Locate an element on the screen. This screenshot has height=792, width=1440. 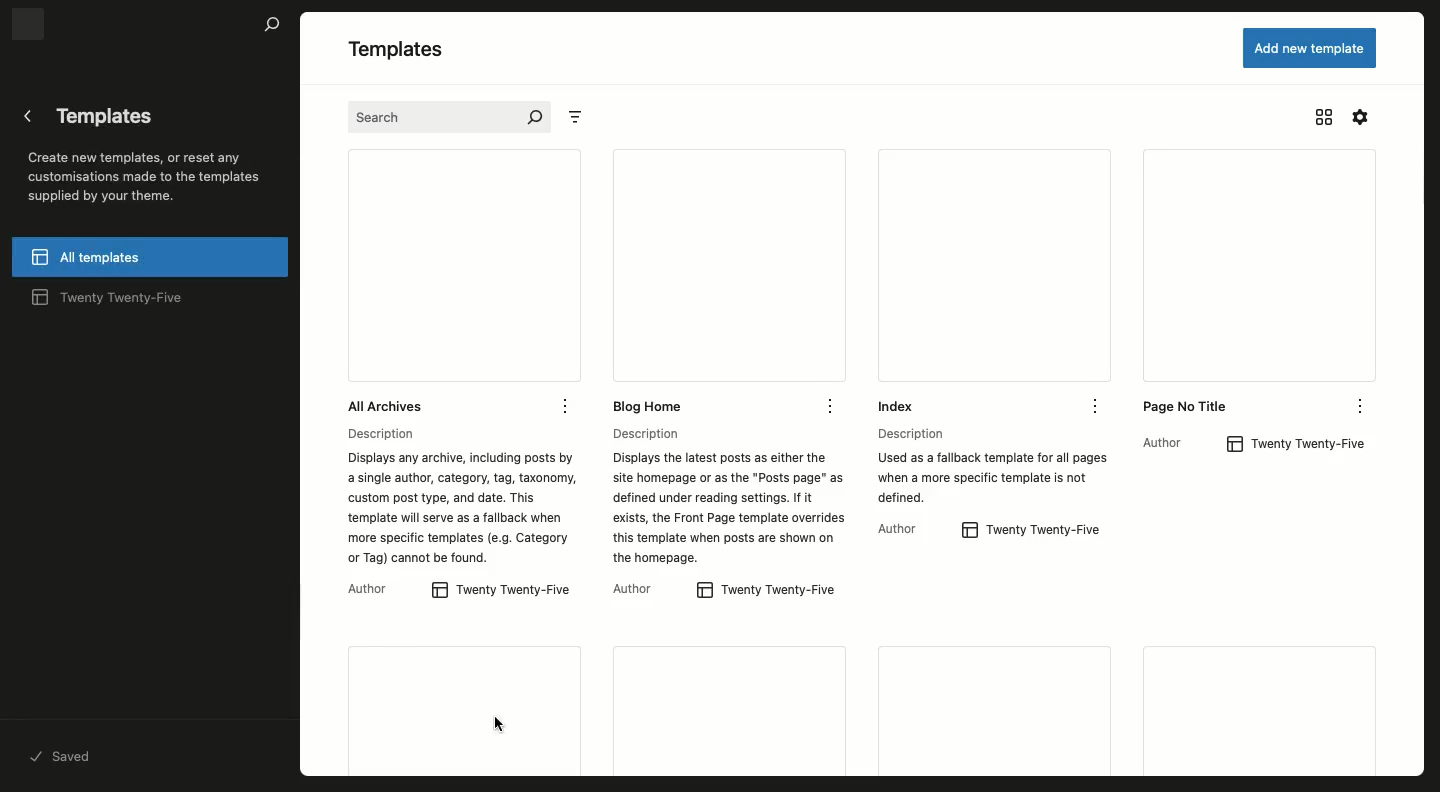
Search is located at coordinates (444, 118).